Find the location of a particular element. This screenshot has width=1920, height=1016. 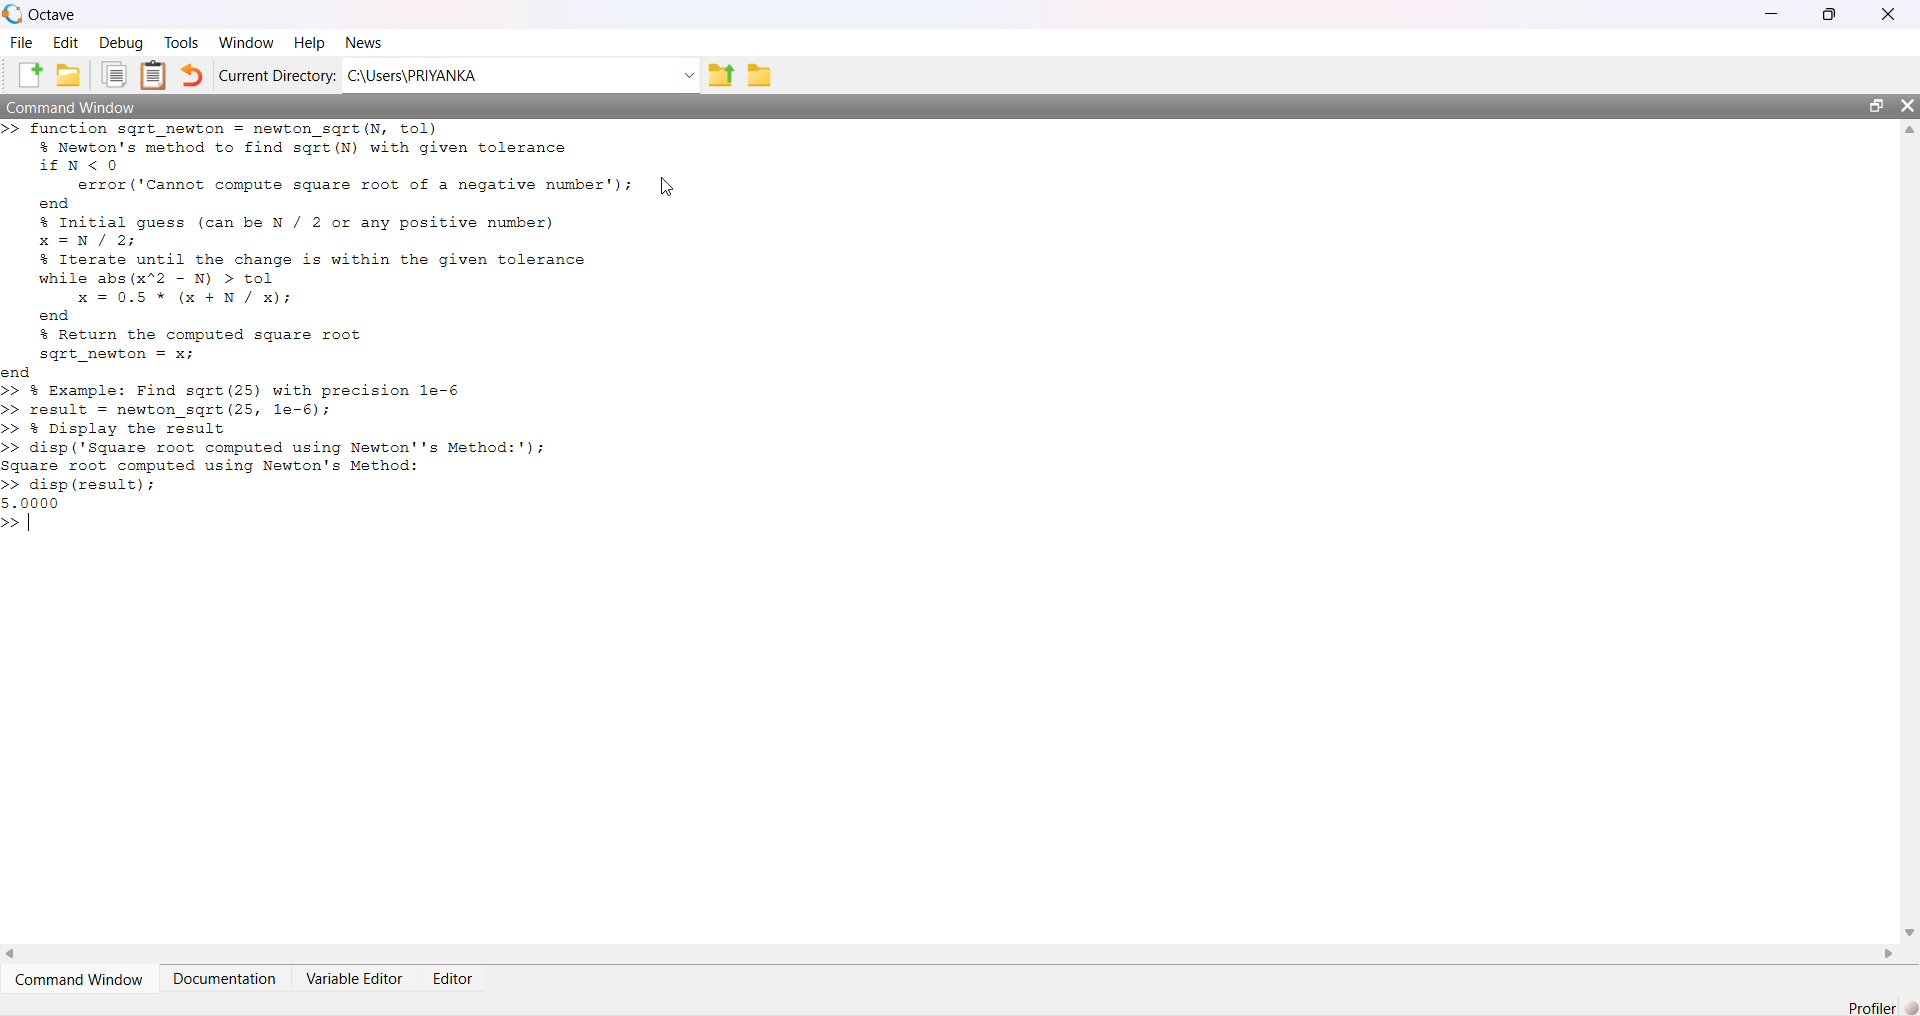

> function sqrt_newton = newton_sqrt(N, tol)
% Newton's method to find sqrt (N) with given tolerance
IEN<O
error ('Cannot compute square root of a negative number'); [y
end
% Initial guess (can be N / 2 or any positive number)
x=N/ 2;
% Iterate until the change is within the given tolerance
while abs(x*2 - N) > tol
x =0.5% (x +N/ x);
end
% Return the computed square root
sqrt_newton = x;
nd
> % Example: Find sqrt (25) with precision le-6
> result = newton_sqrt (25, 1e-6);
> % Display the result
> disp ('Square root computed using Newton''s Method: ');
quare root computed using Newton's Method:
> disp (result);
1.0000
> is located at coordinates (378, 343).